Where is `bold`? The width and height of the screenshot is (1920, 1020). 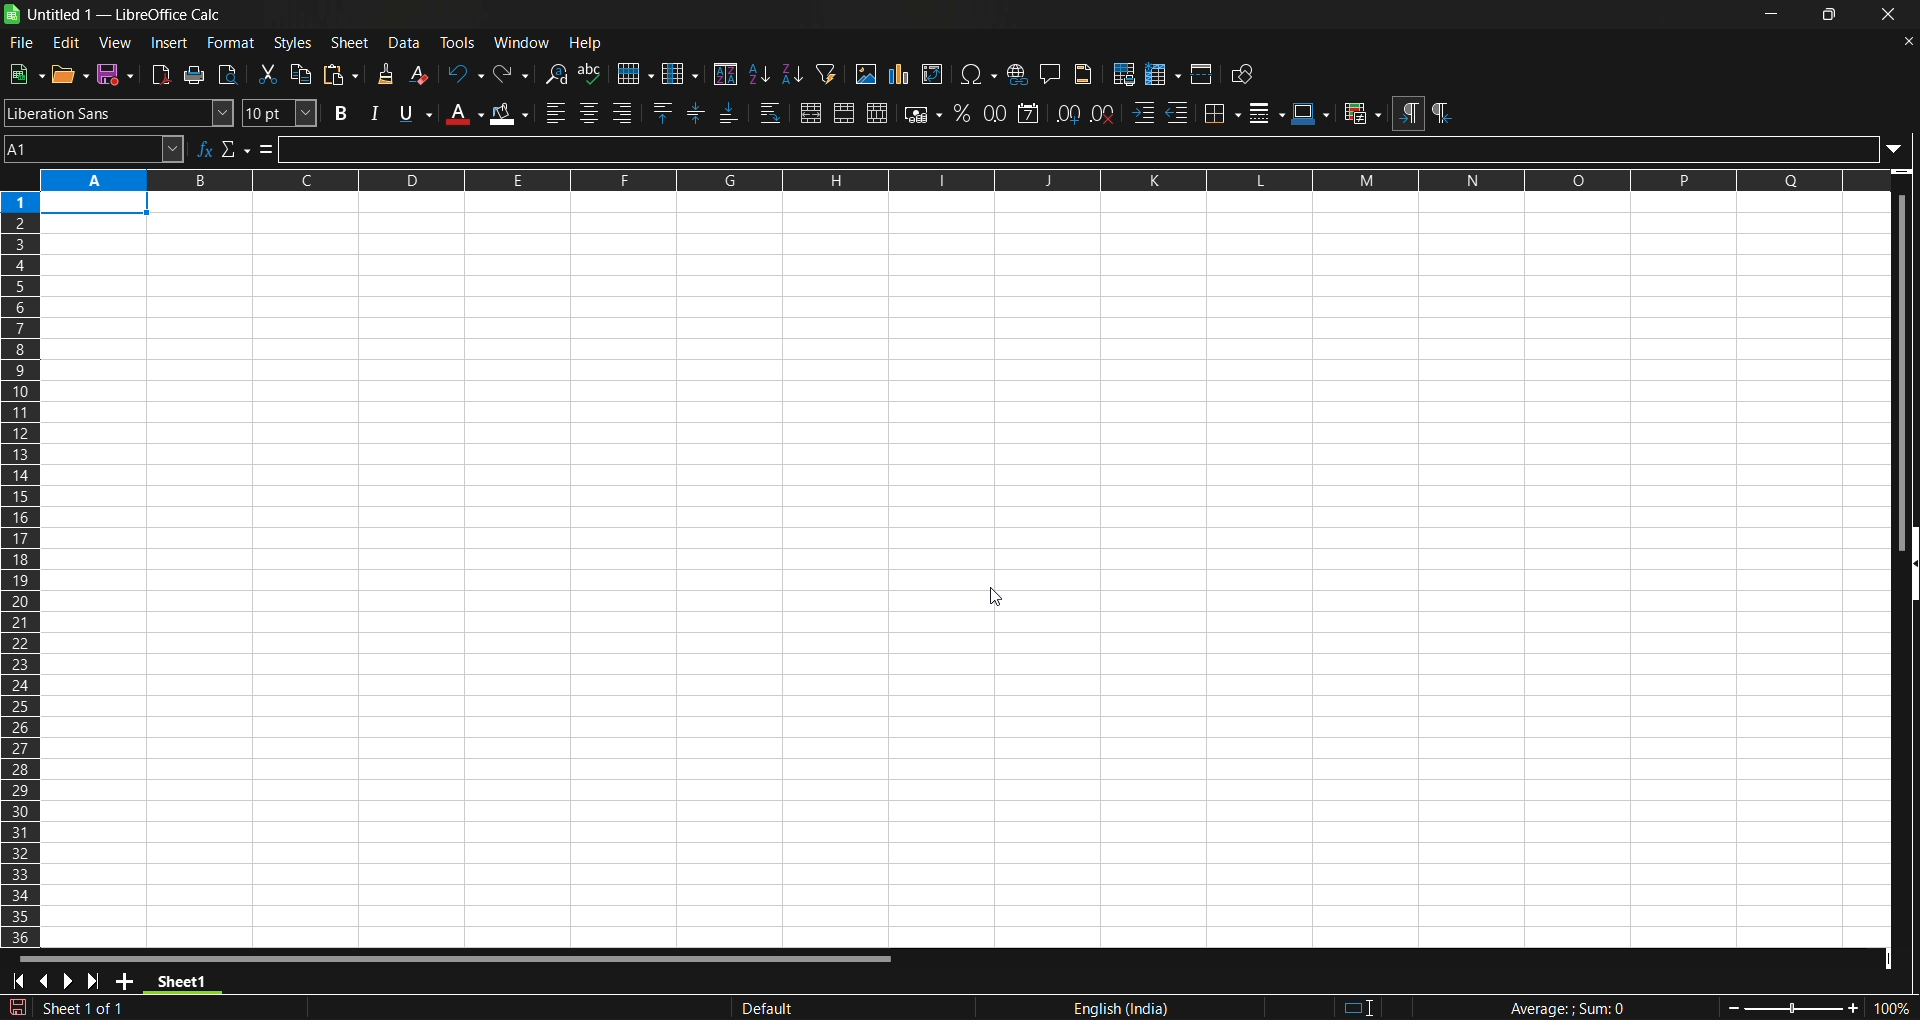 bold is located at coordinates (337, 114).